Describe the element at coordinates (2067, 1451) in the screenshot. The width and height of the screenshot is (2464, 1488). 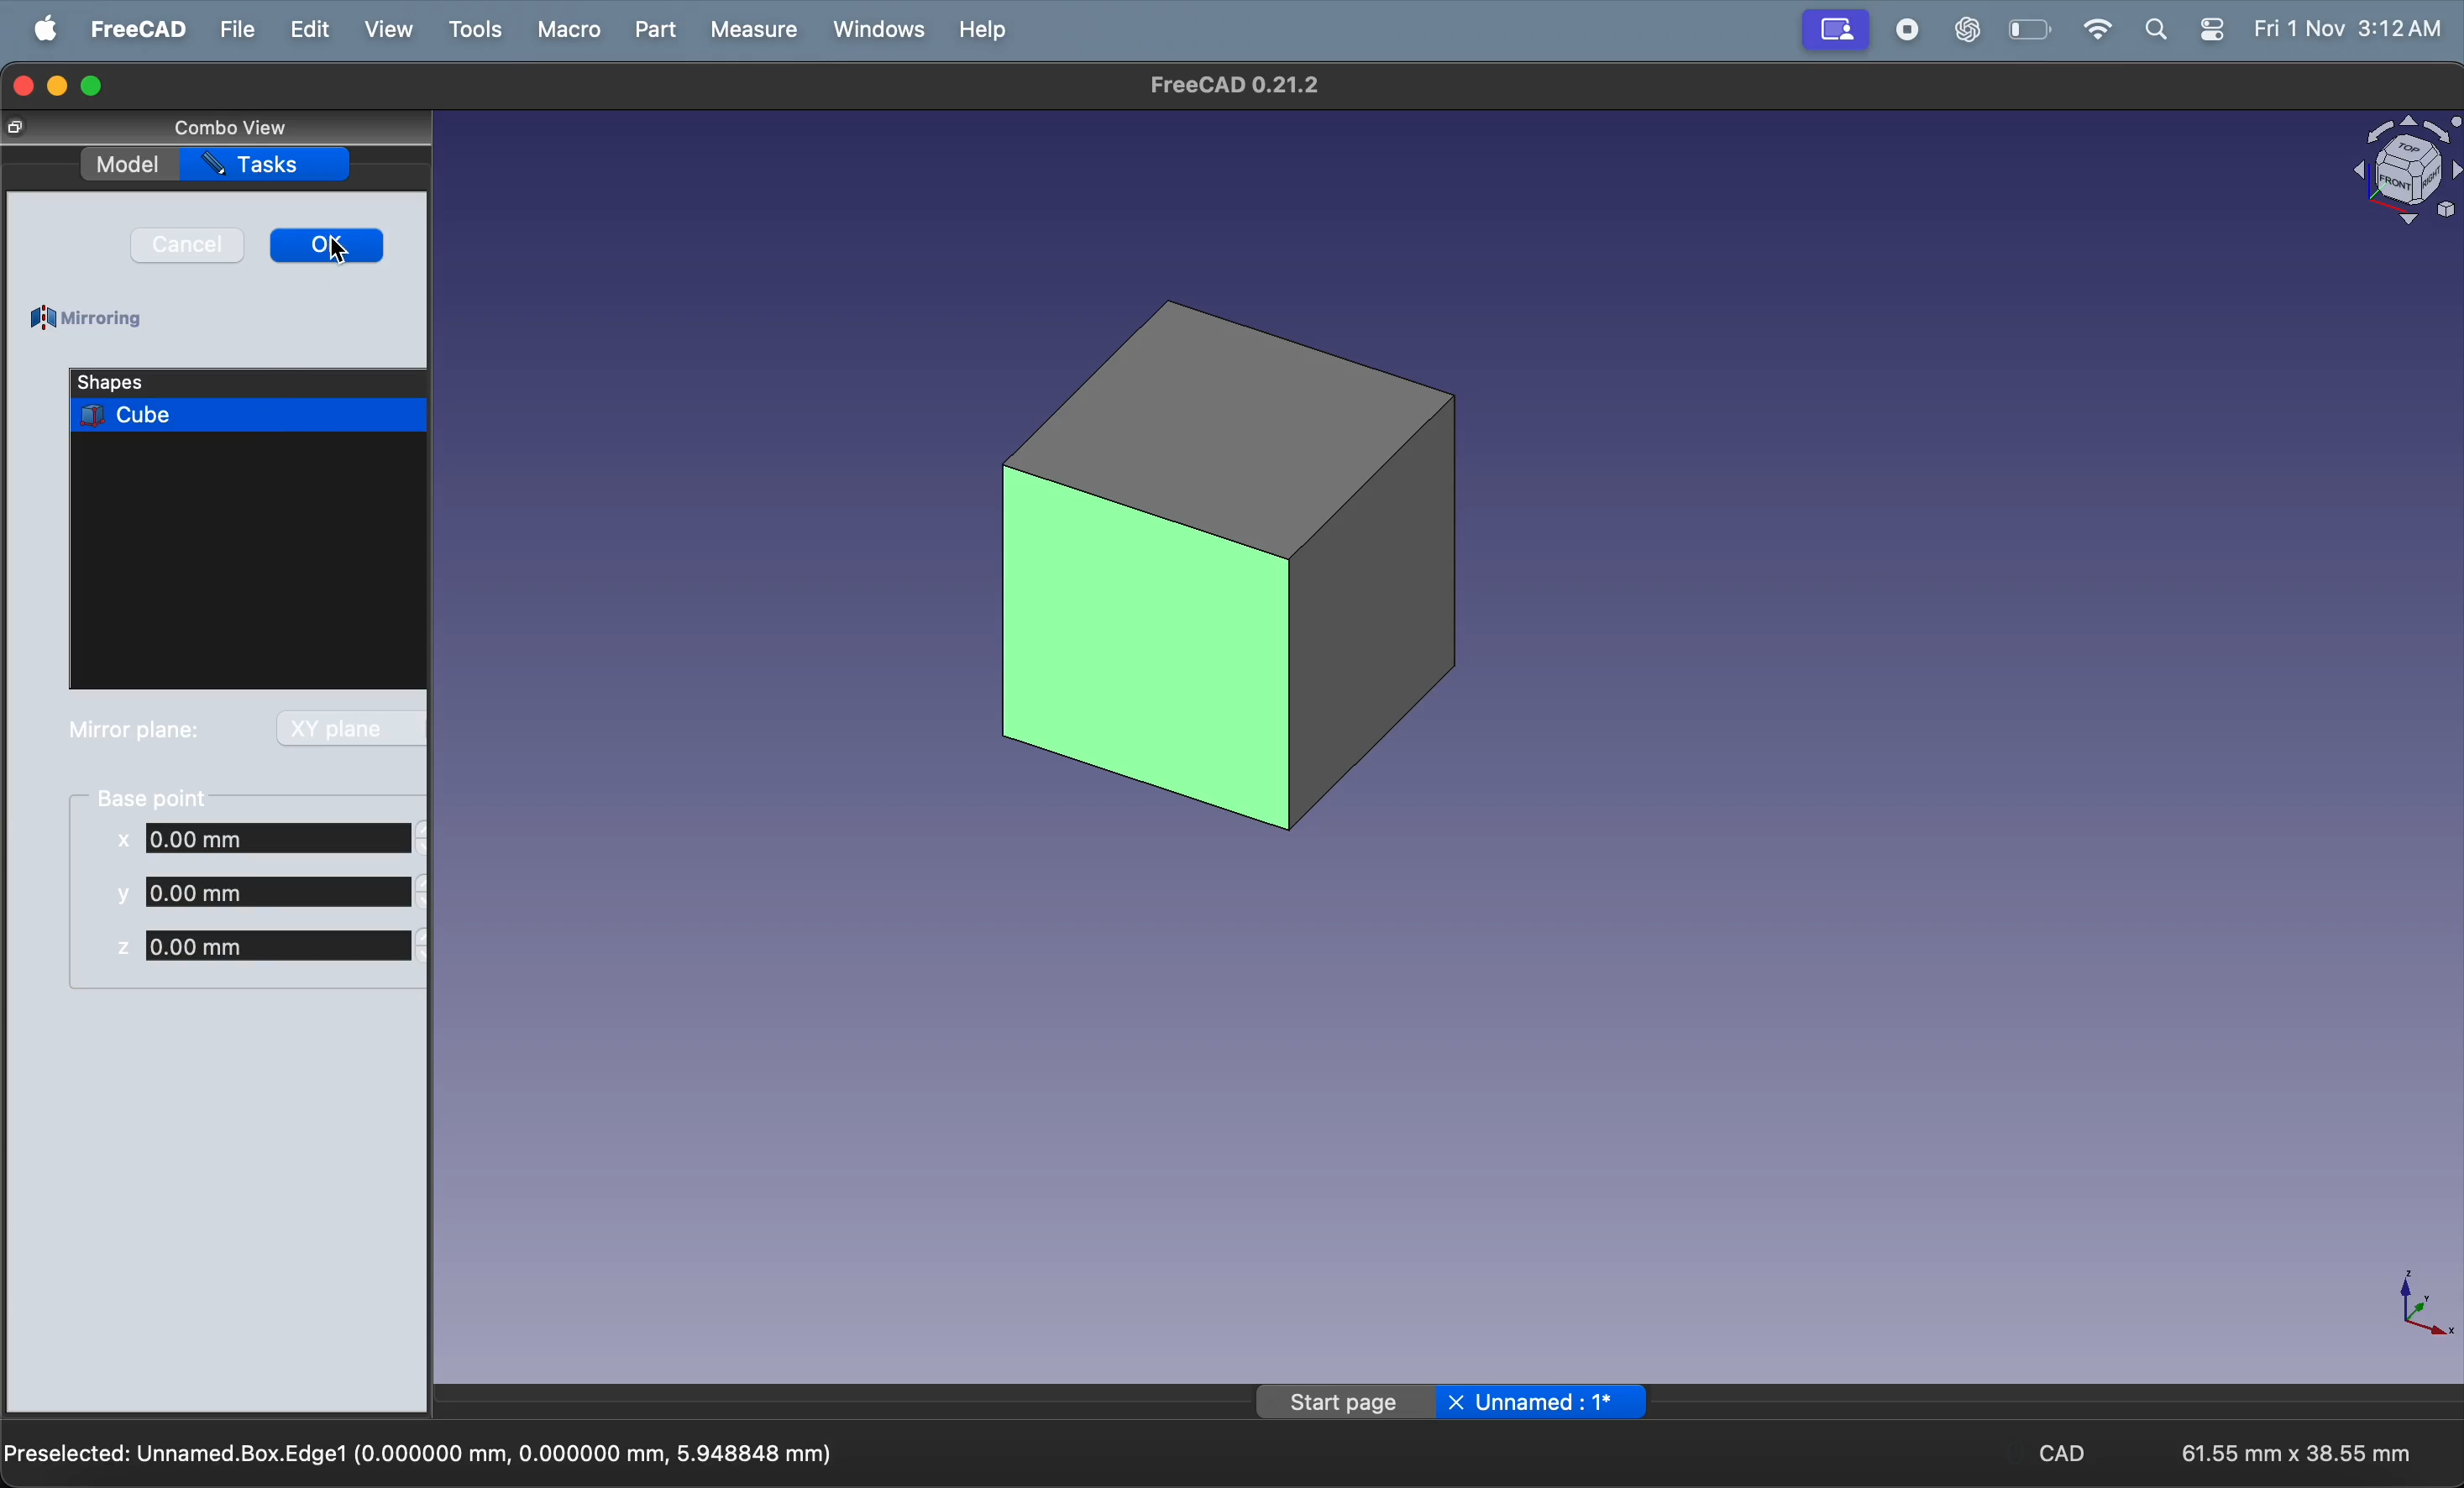
I see `cad` at that location.